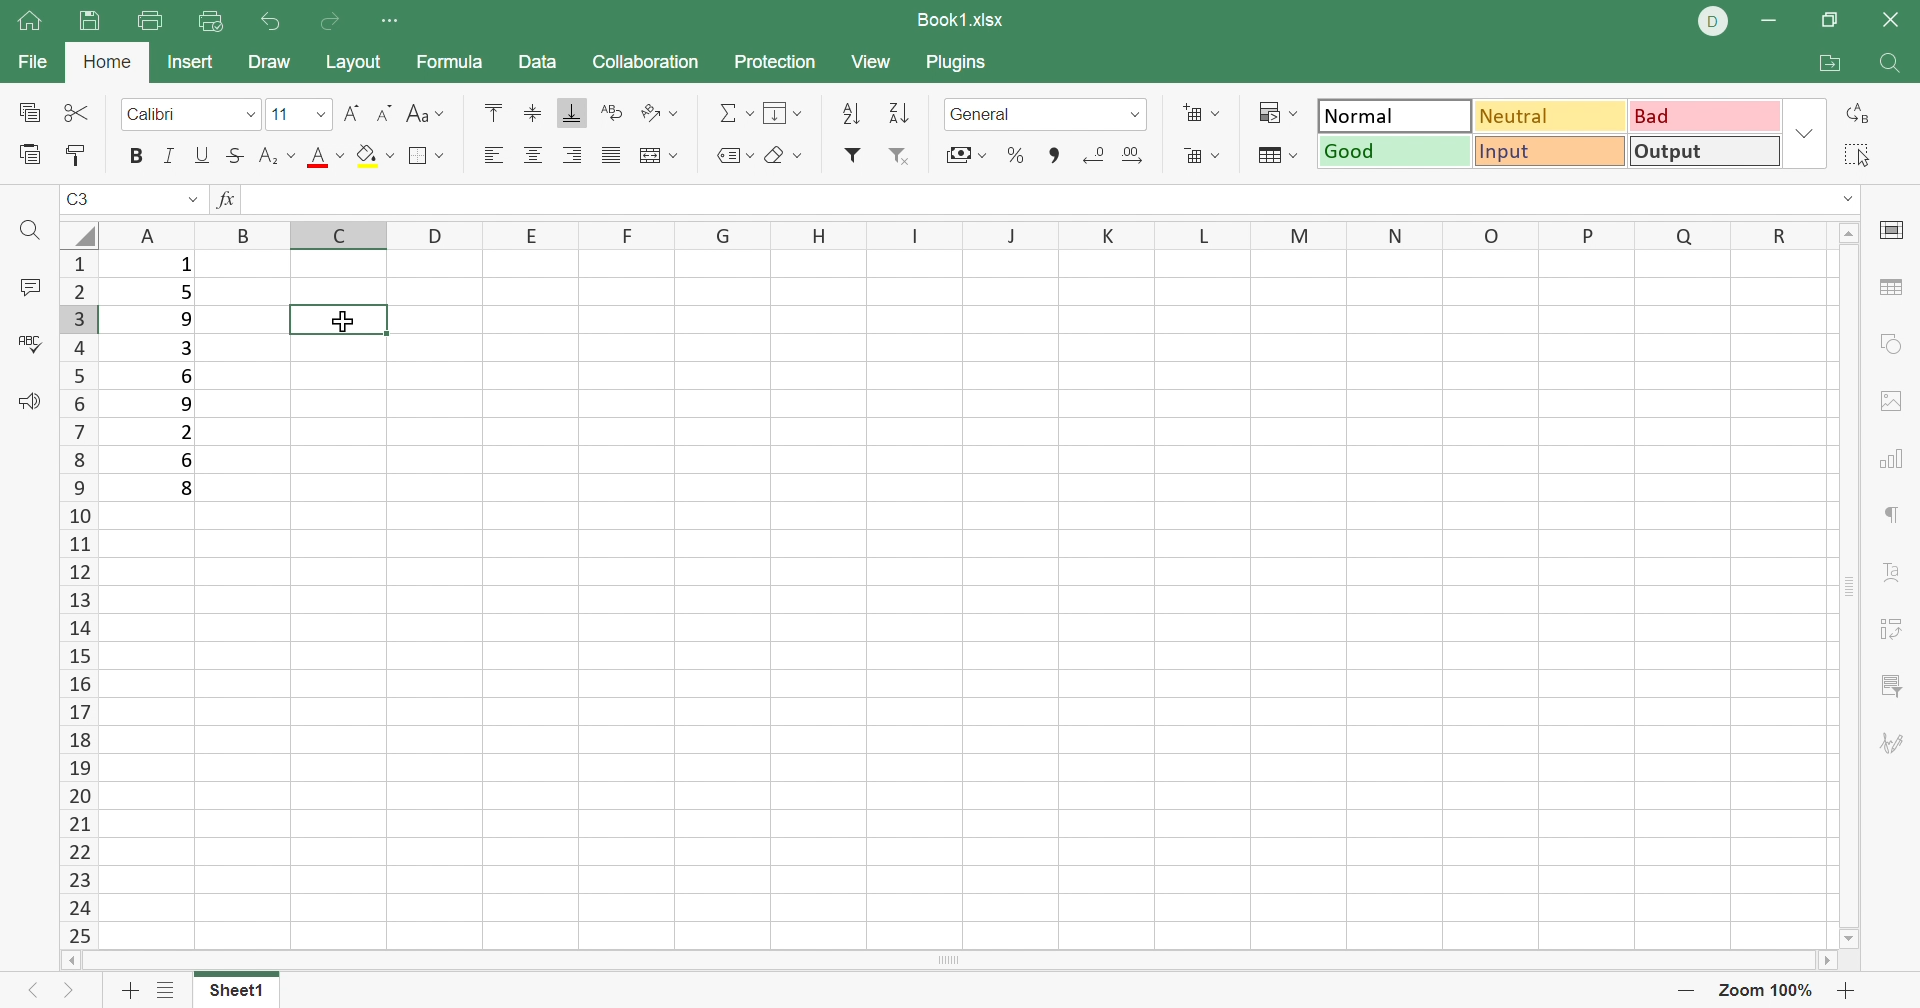 This screenshot has width=1920, height=1008. What do you see at coordinates (972, 236) in the screenshot?
I see `Row` at bounding box center [972, 236].